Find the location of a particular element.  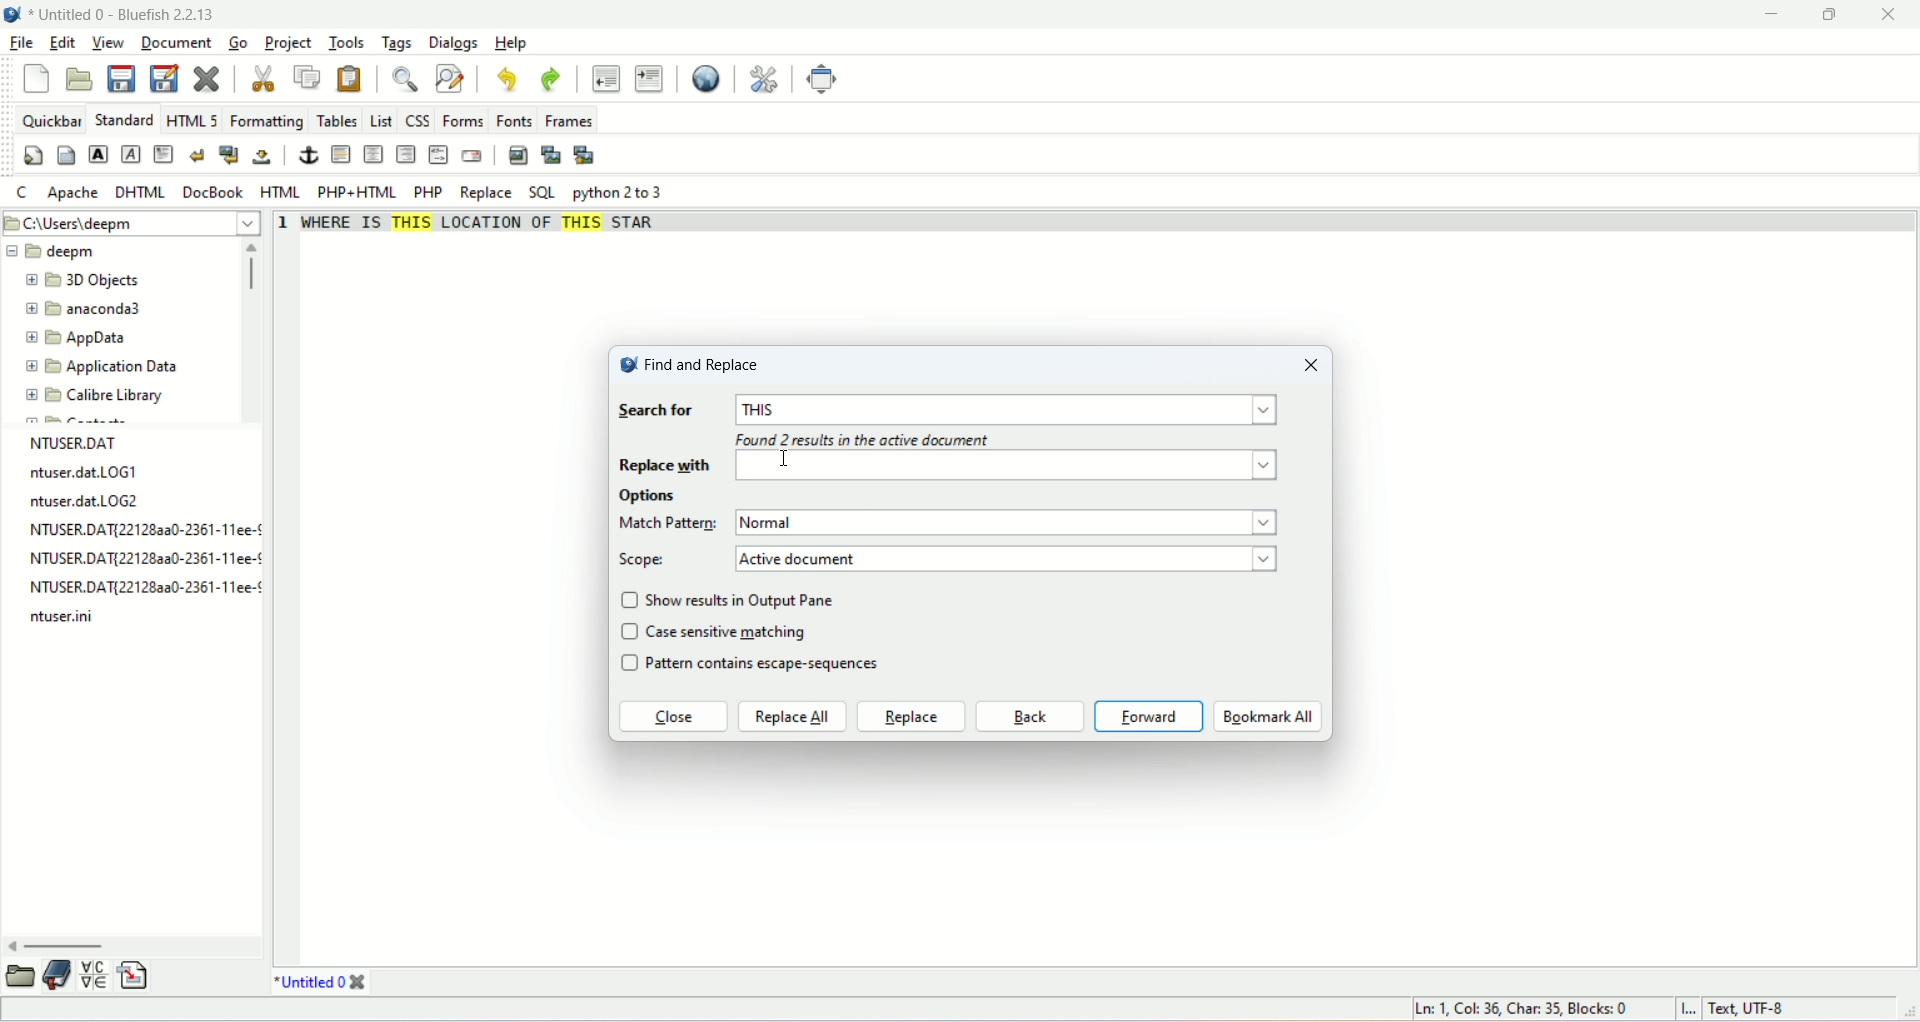

file is located at coordinates (19, 42).